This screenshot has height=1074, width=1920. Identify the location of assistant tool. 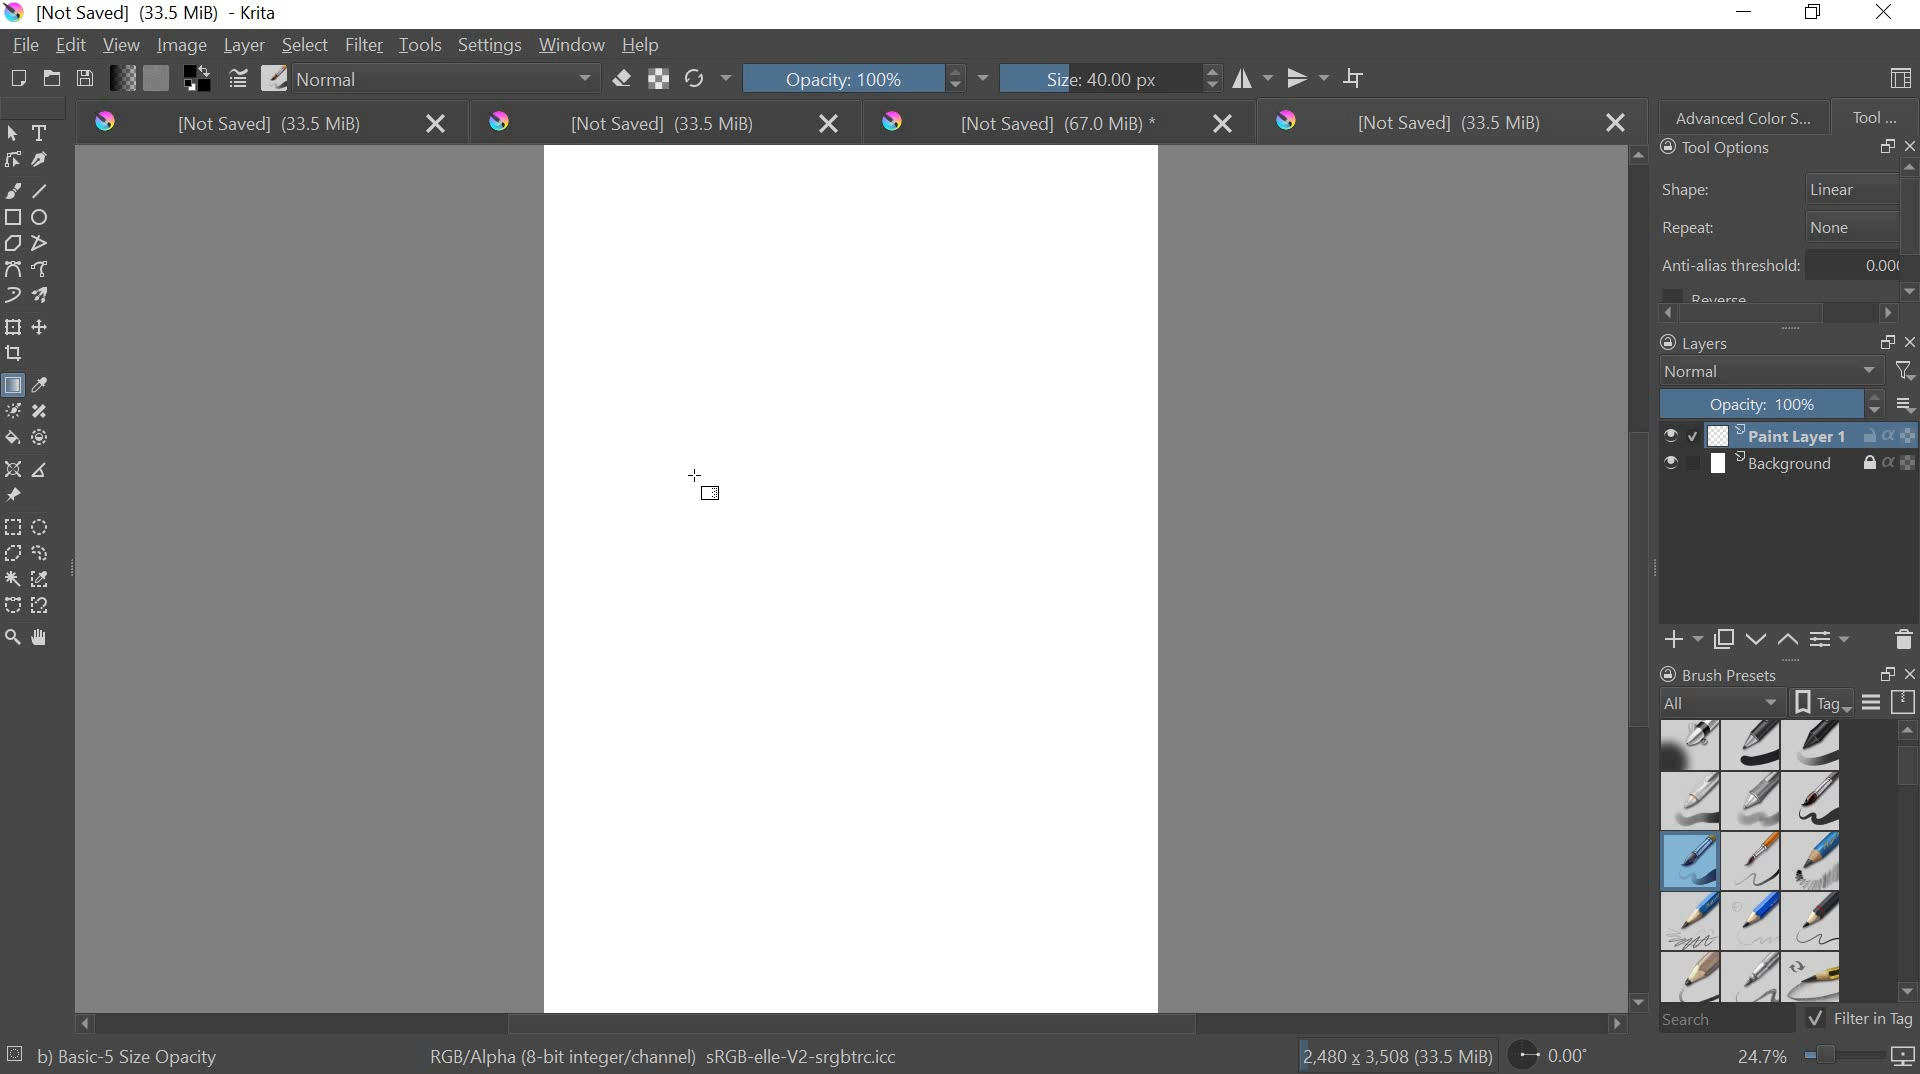
(12, 468).